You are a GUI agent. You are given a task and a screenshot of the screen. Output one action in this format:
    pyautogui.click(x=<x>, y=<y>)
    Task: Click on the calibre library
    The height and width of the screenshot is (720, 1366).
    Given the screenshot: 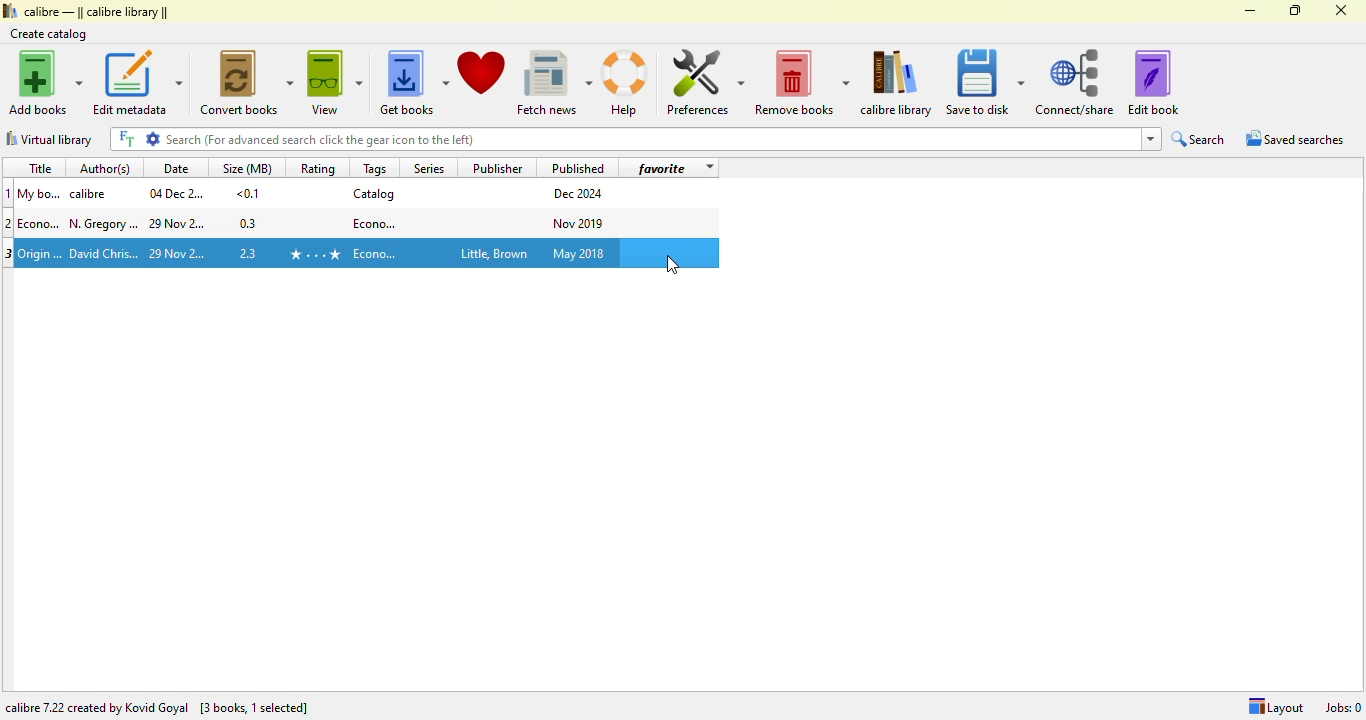 What is the action you would take?
    pyautogui.click(x=899, y=83)
    